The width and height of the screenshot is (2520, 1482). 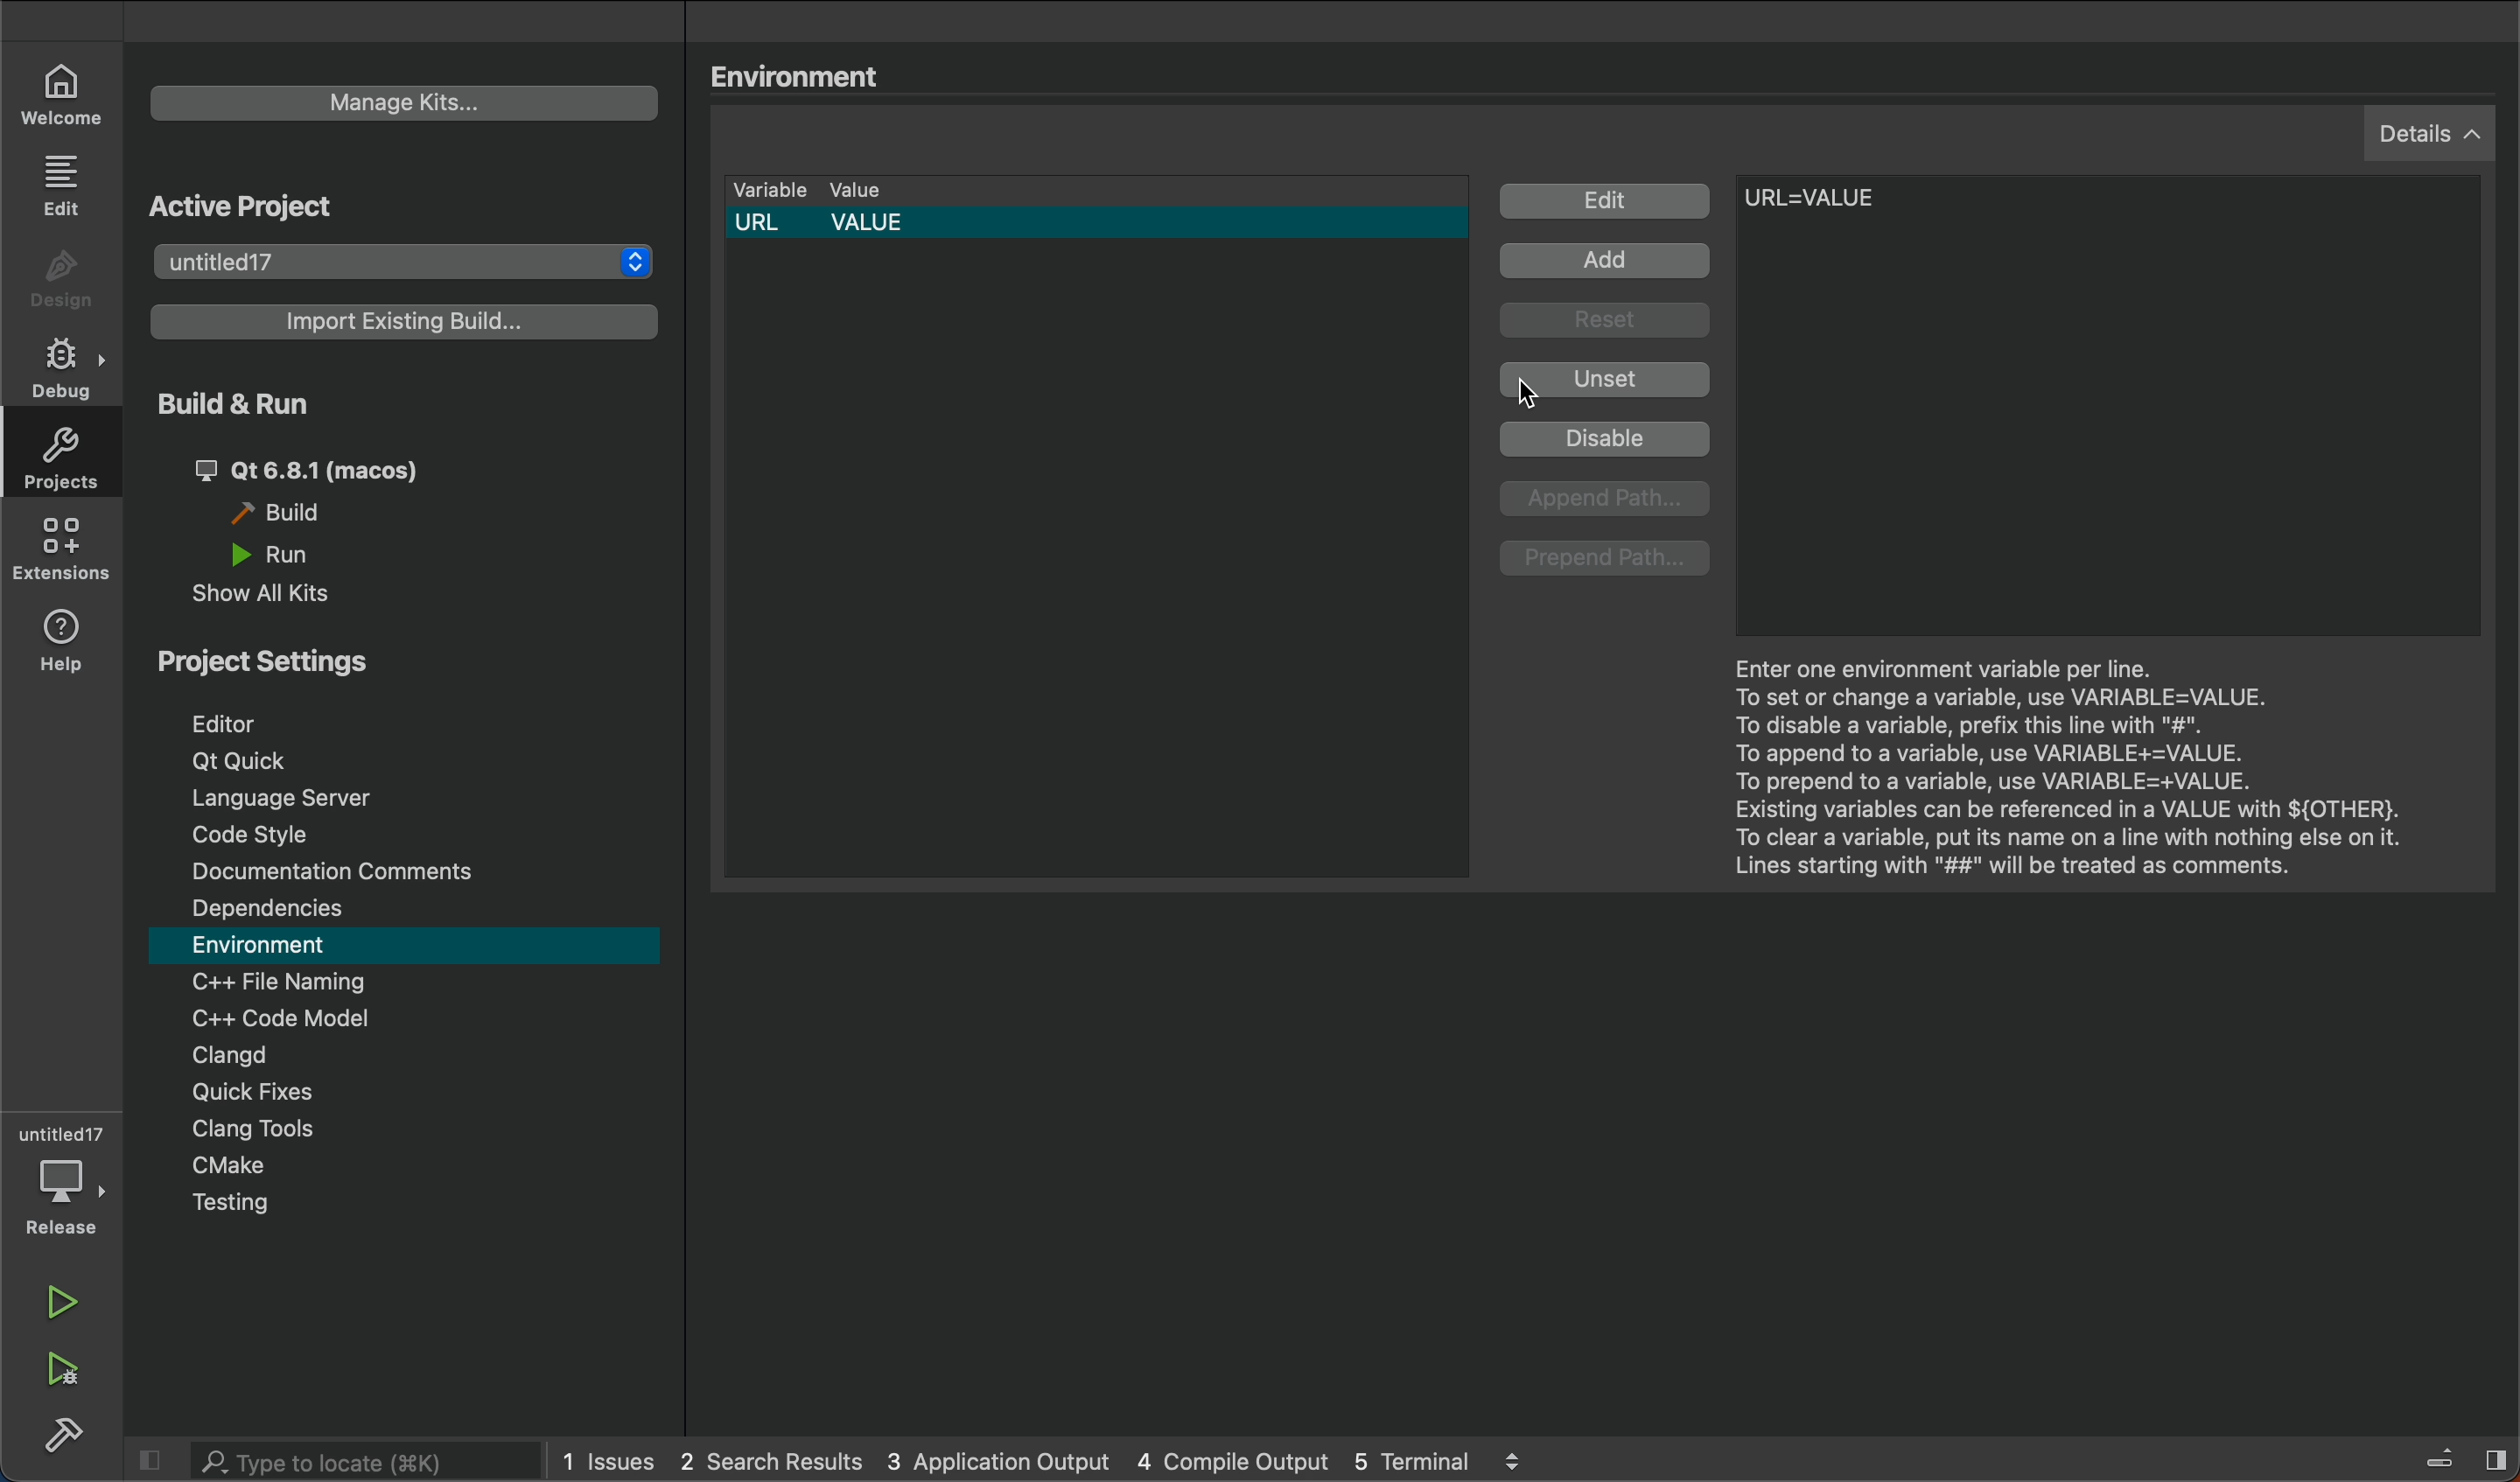 What do you see at coordinates (2064, 771) in the screenshot?
I see `Instructions ` at bounding box center [2064, 771].